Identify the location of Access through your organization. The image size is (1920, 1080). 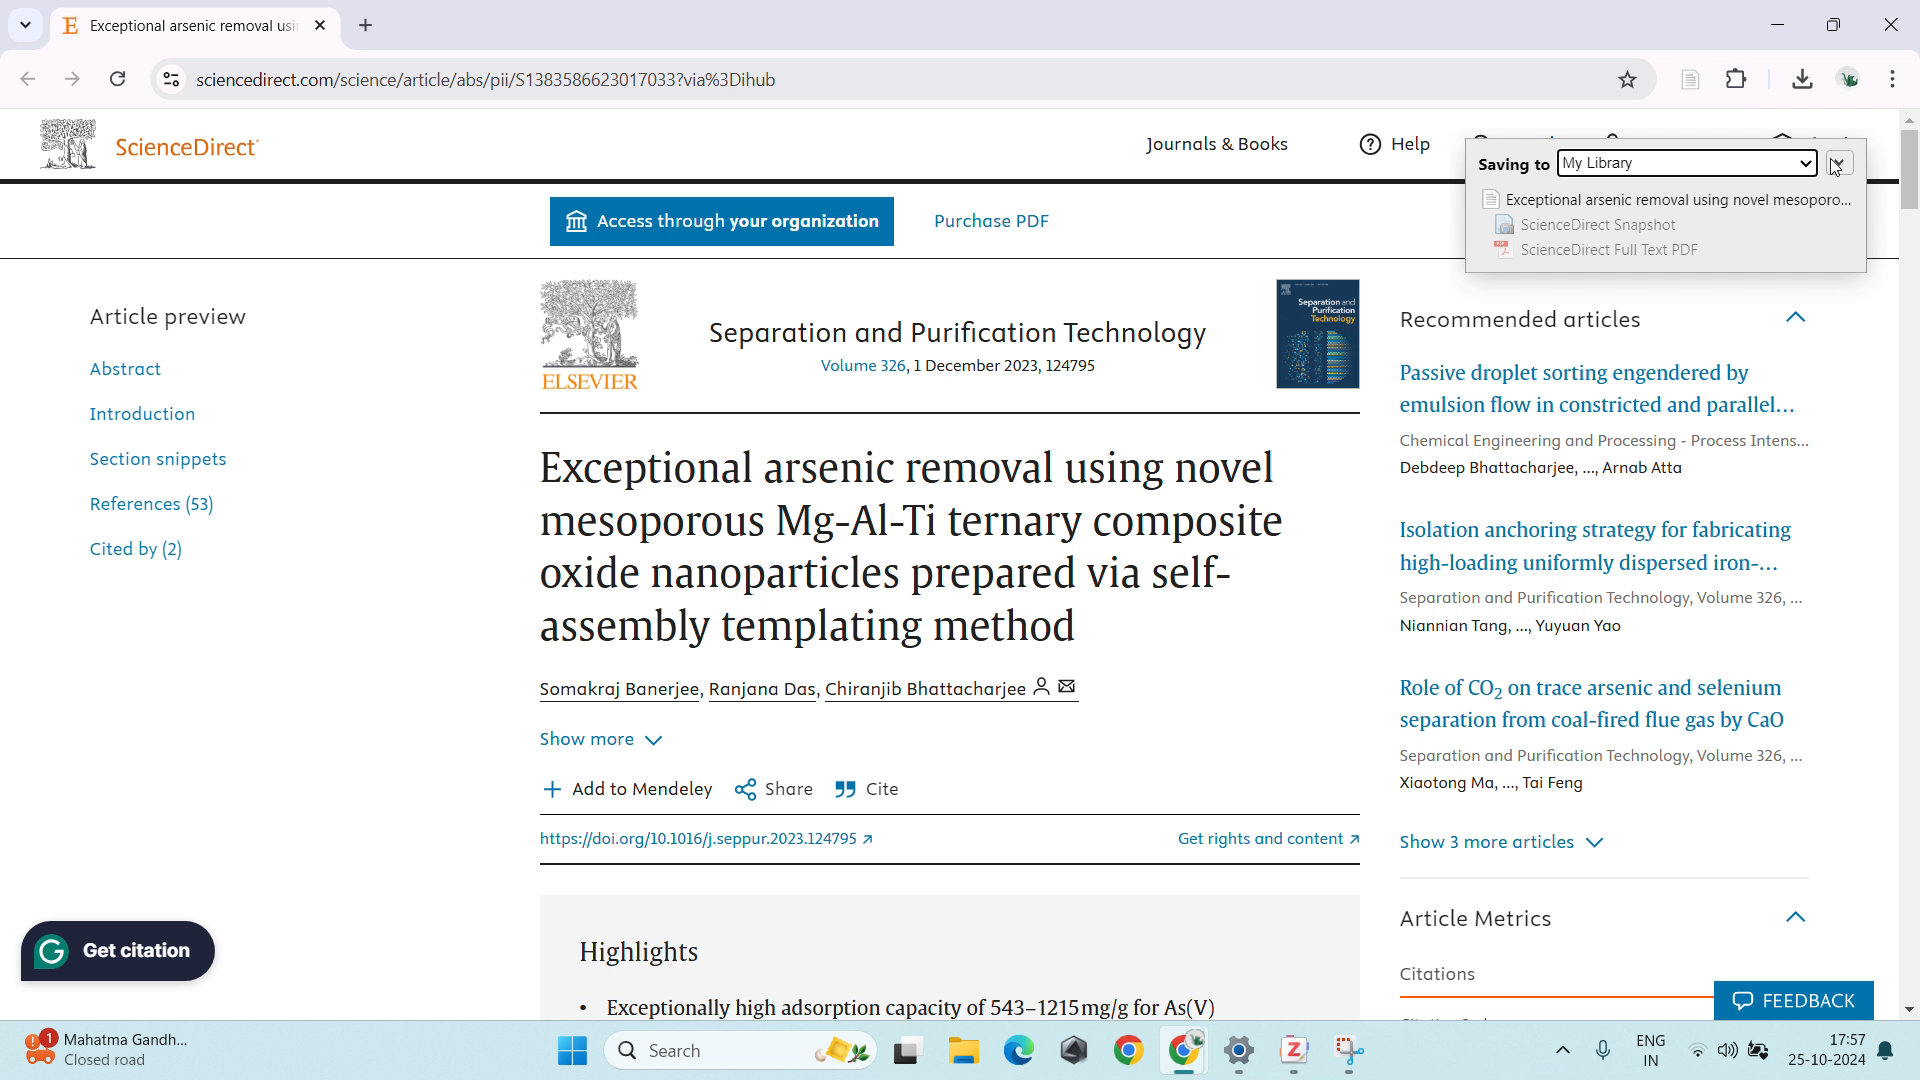
(721, 223).